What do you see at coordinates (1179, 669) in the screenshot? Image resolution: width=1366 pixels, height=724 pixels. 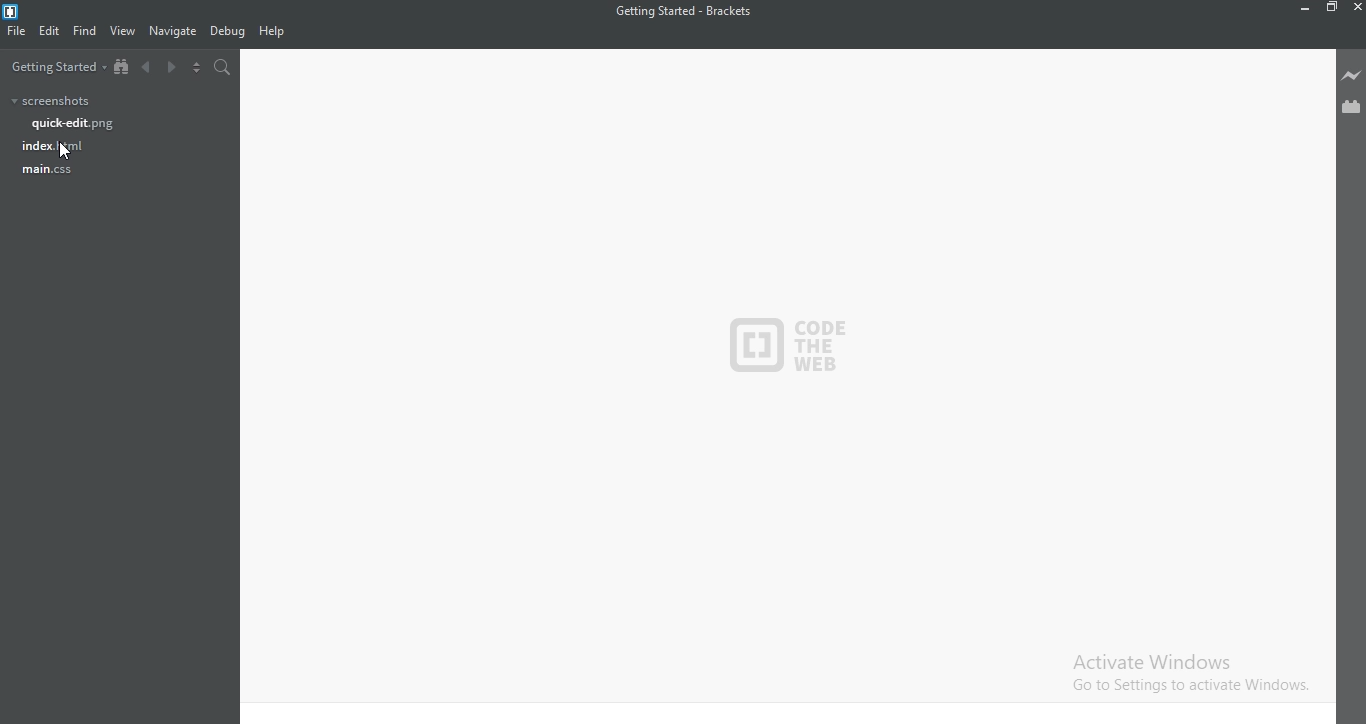 I see `Activate Windows. Go to settings to activate windows` at bounding box center [1179, 669].